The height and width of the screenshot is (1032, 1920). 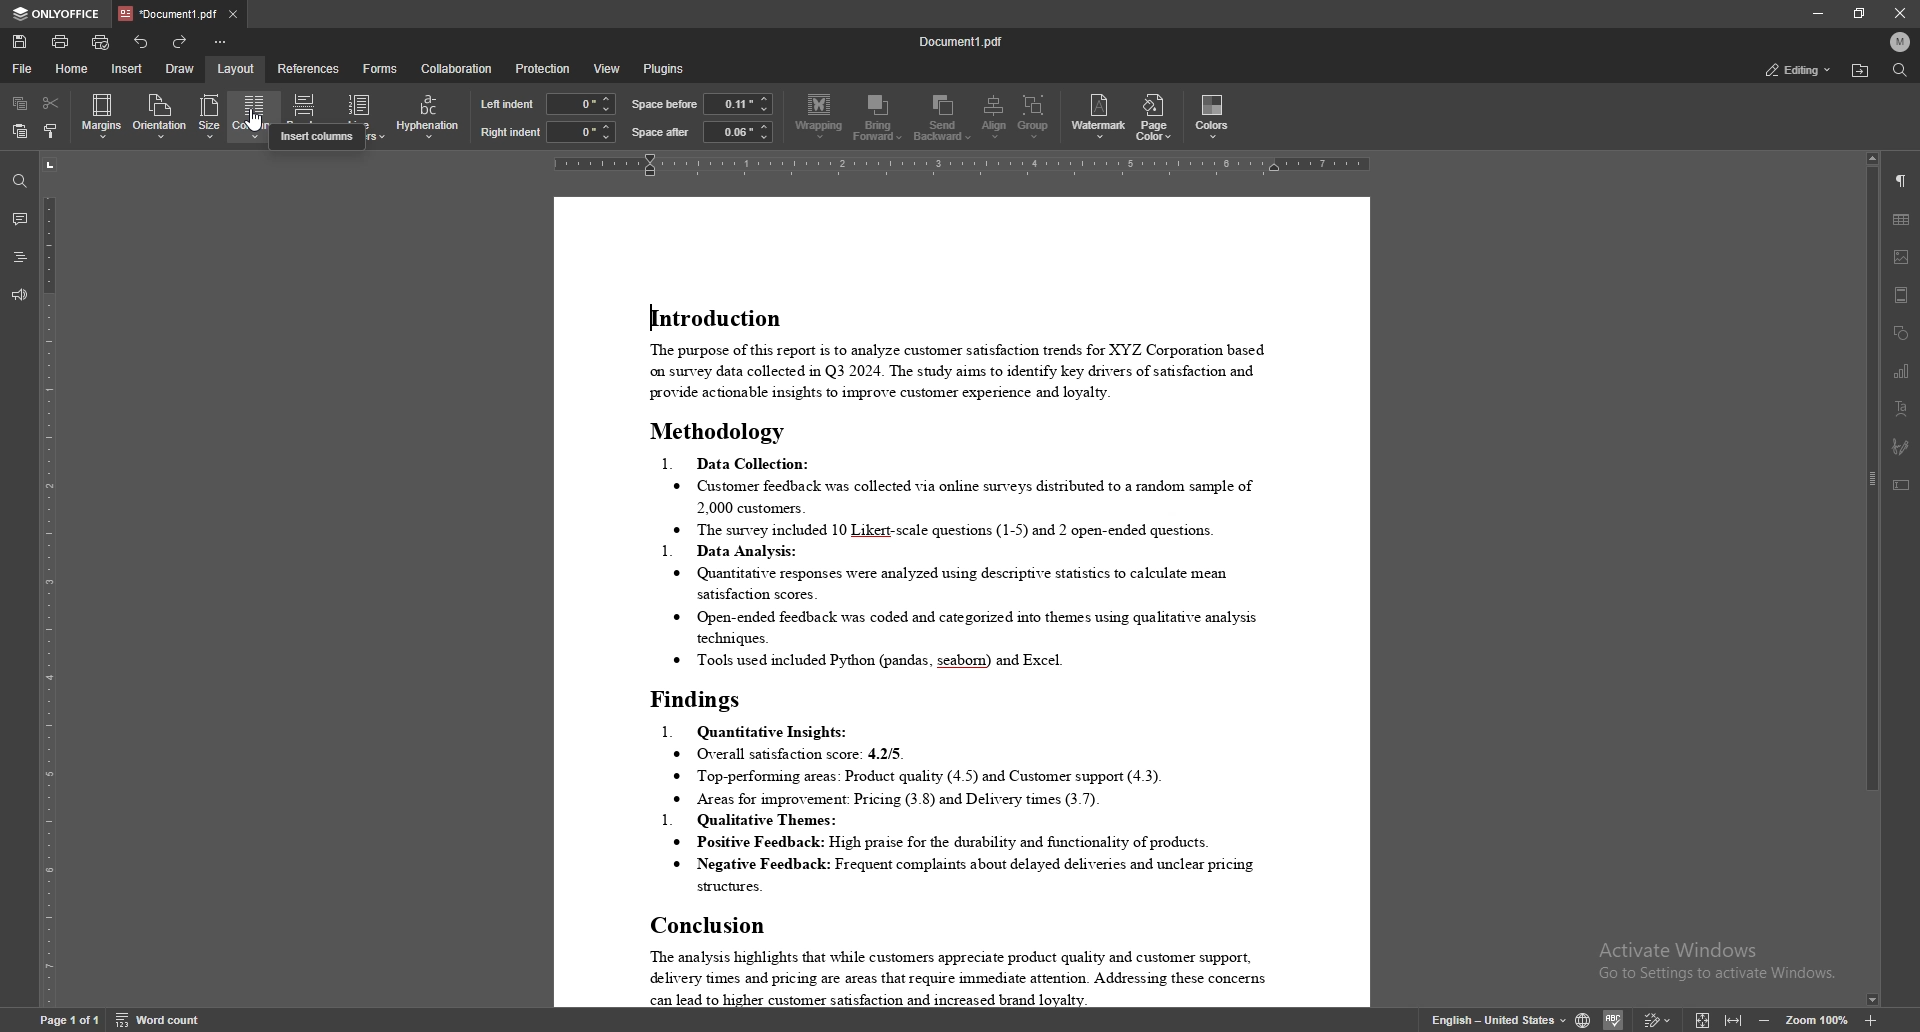 I want to click on close tab, so click(x=235, y=14).